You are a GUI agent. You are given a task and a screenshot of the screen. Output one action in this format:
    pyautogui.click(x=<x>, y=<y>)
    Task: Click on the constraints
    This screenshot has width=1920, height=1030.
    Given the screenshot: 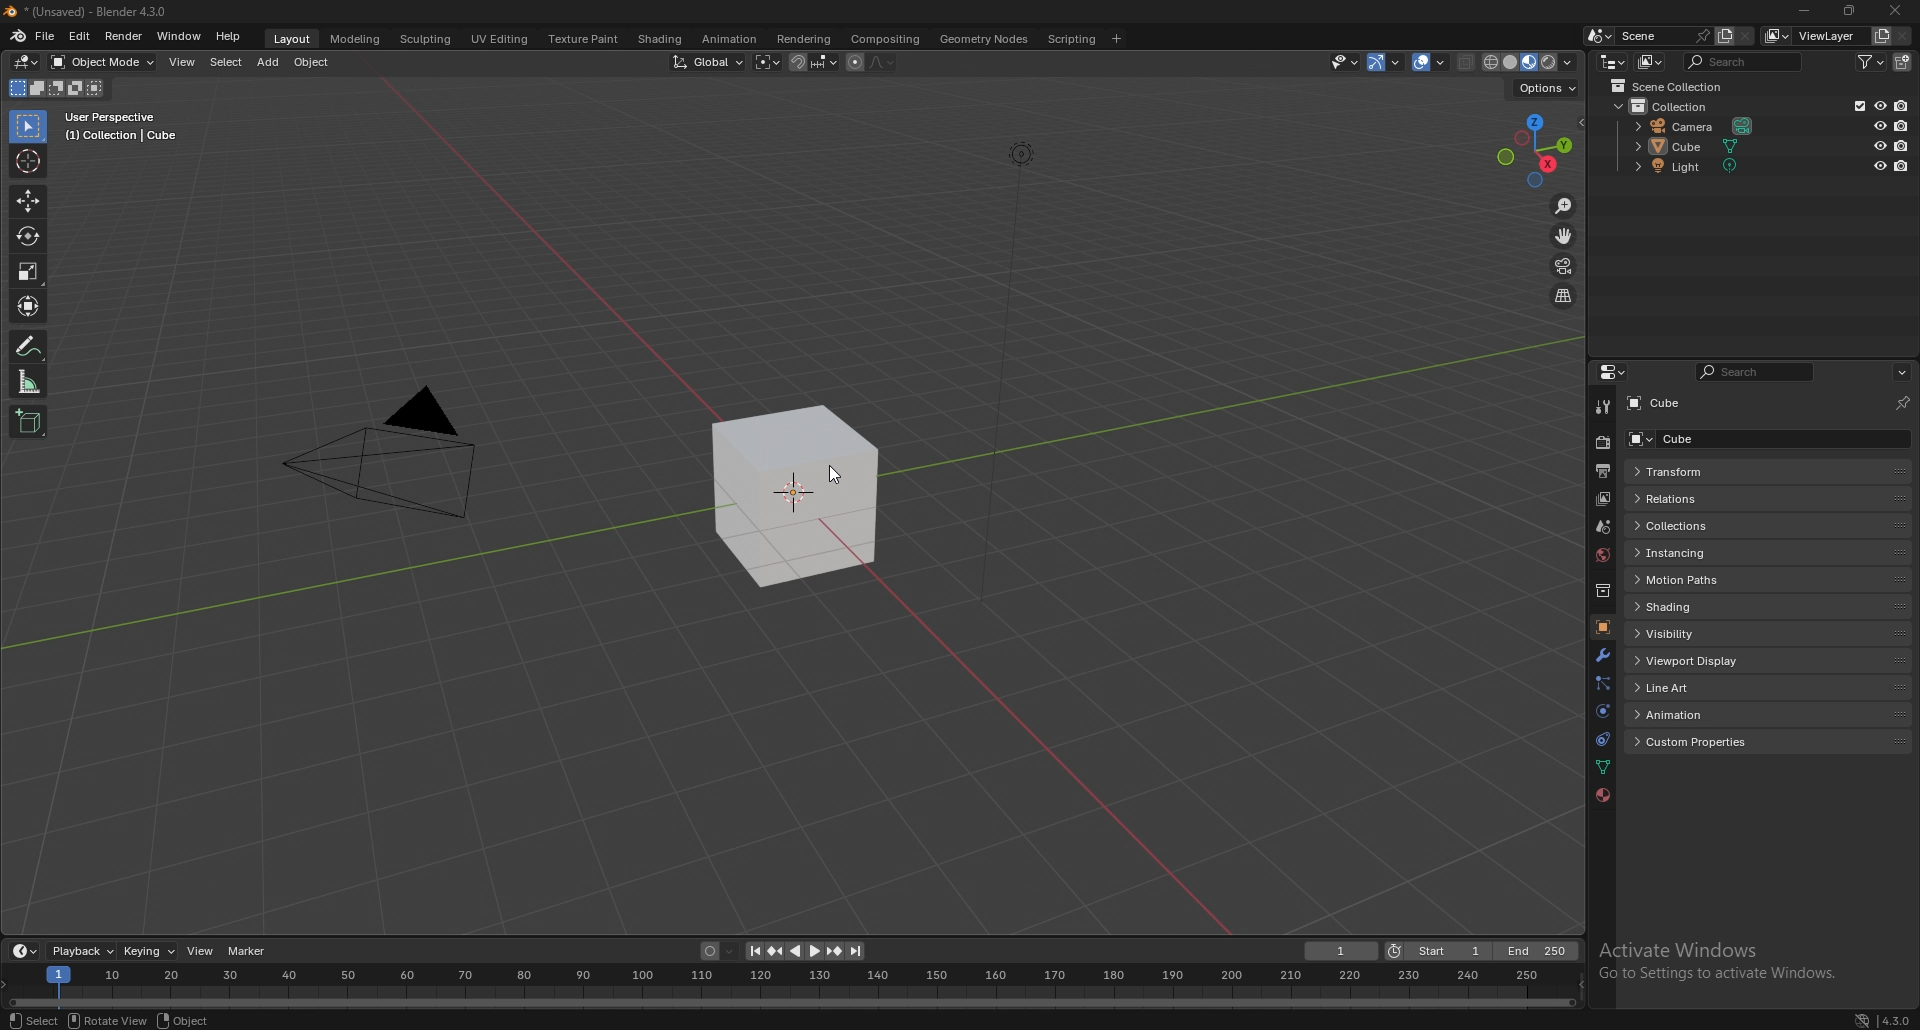 What is the action you would take?
    pyautogui.click(x=1601, y=738)
    